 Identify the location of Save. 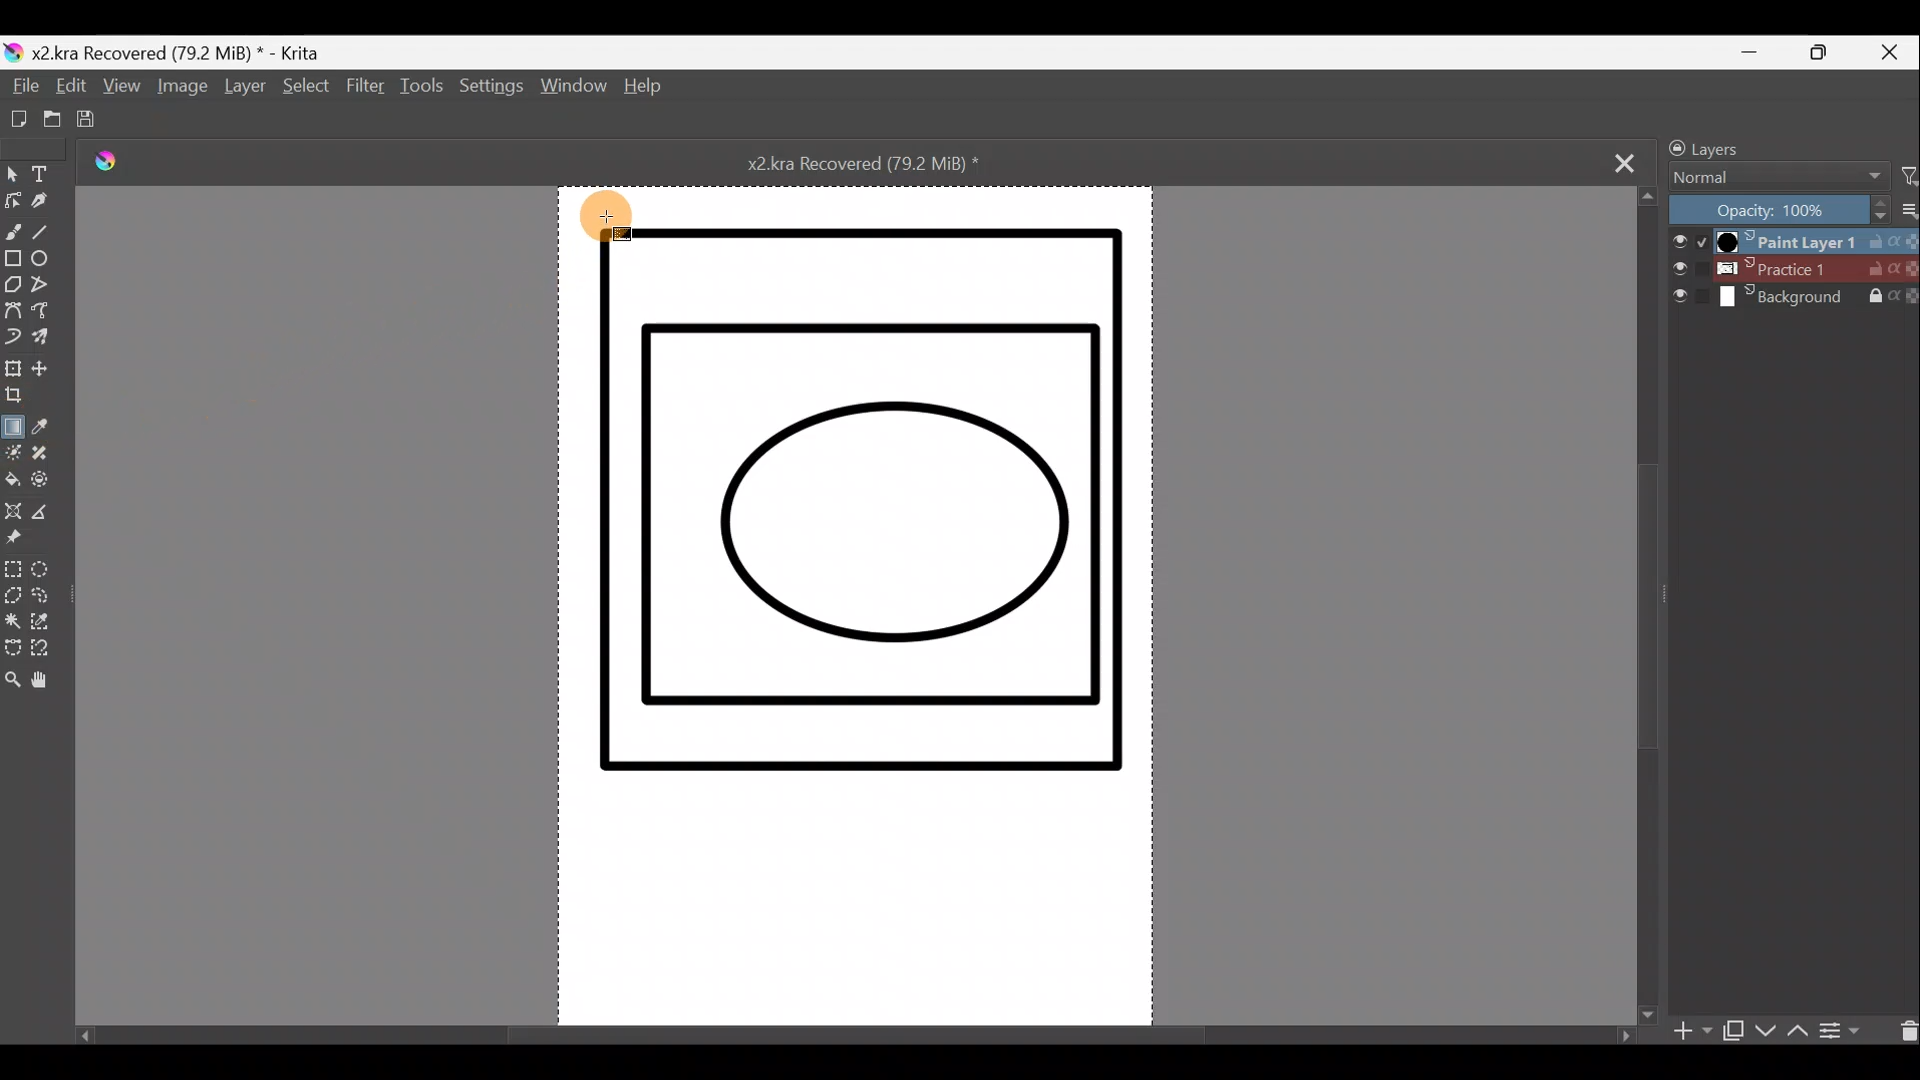
(95, 121).